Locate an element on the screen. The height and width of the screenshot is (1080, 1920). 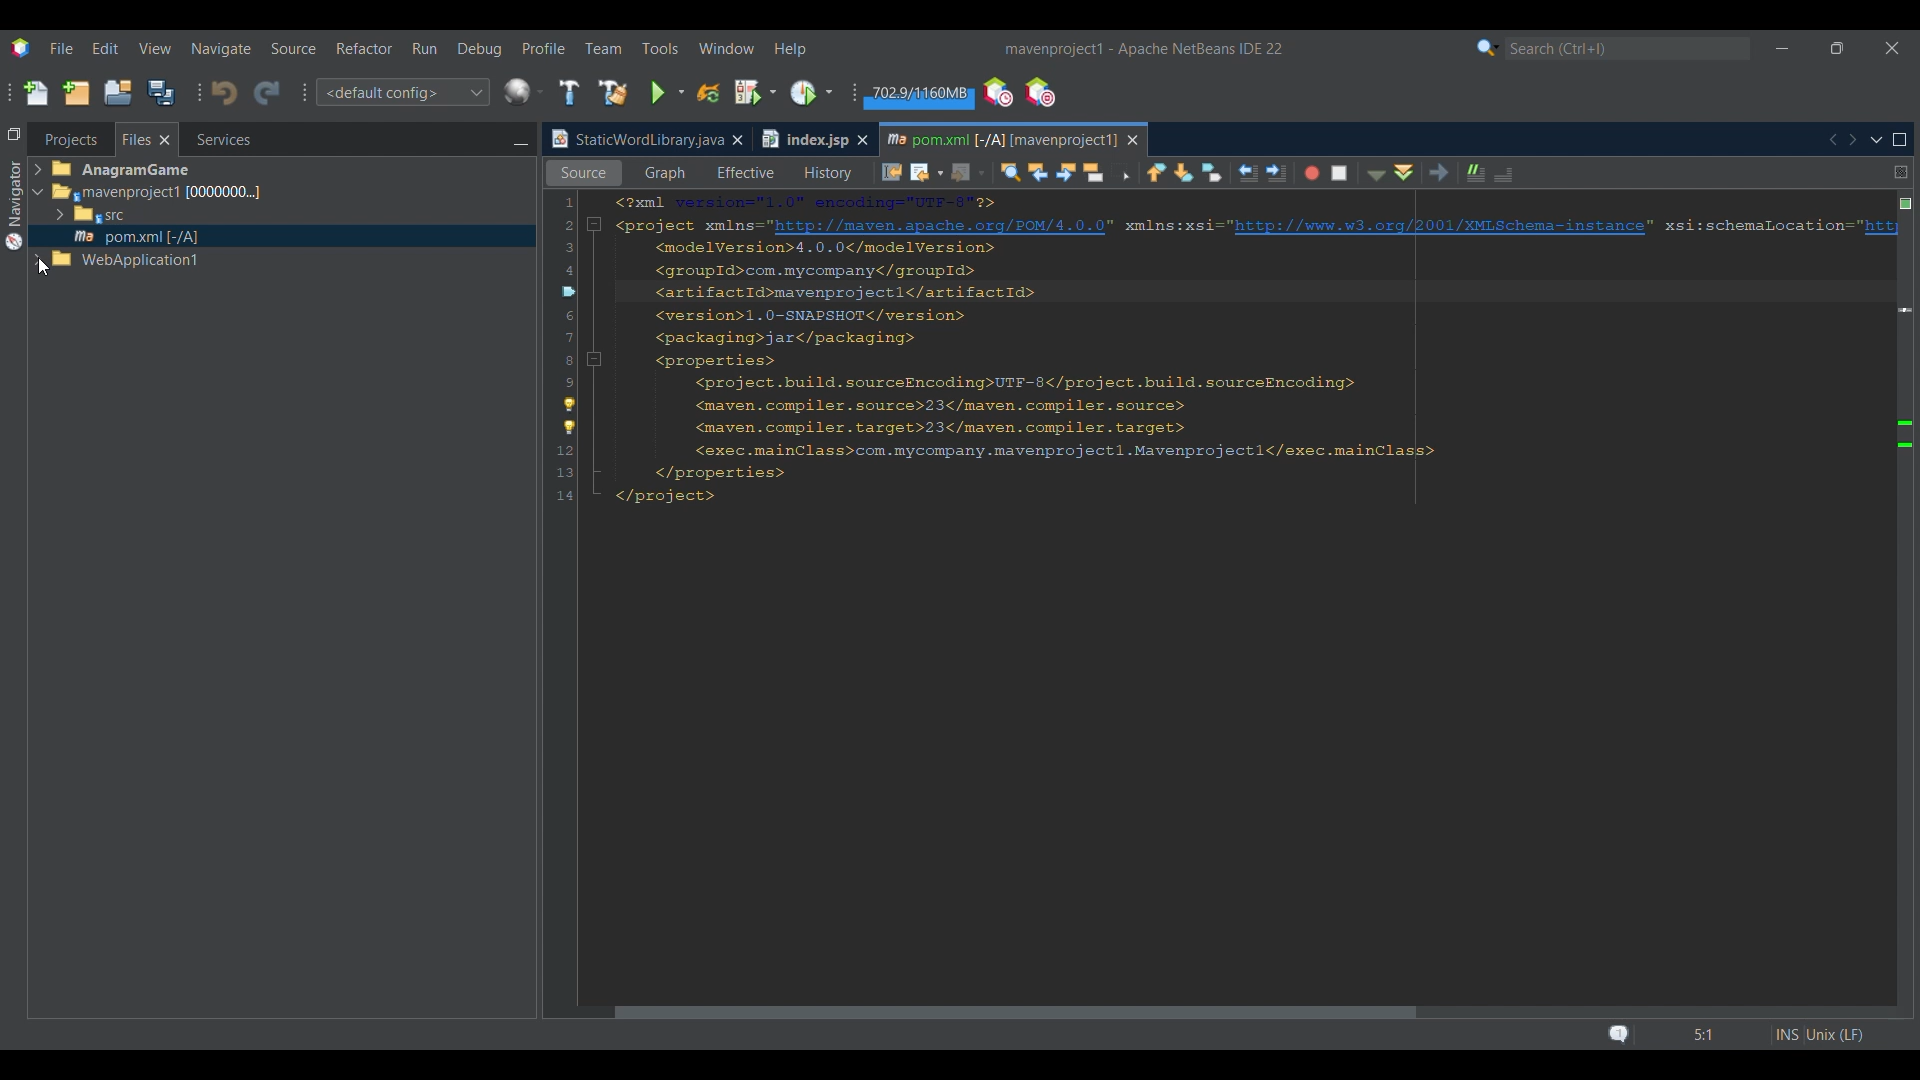
Shift line left is located at coordinates (1245, 180).